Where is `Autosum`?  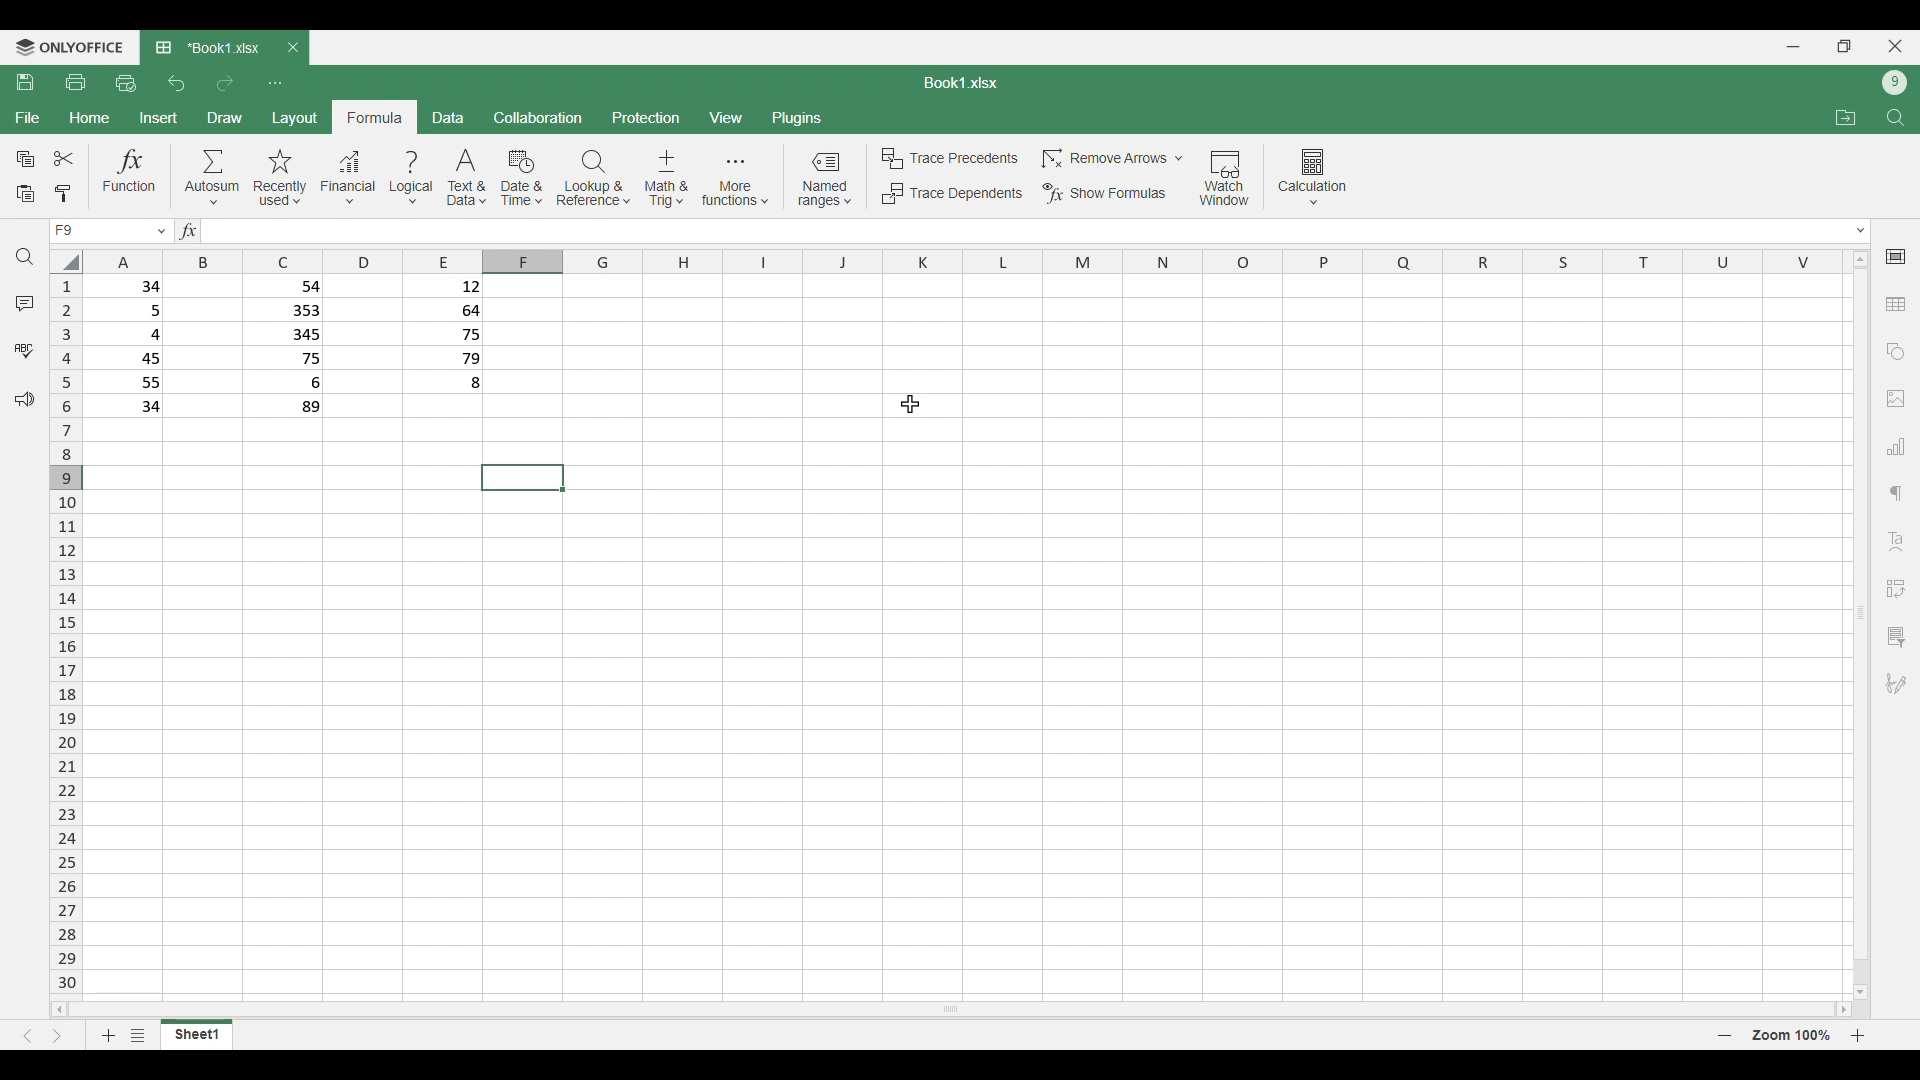
Autosum is located at coordinates (213, 176).